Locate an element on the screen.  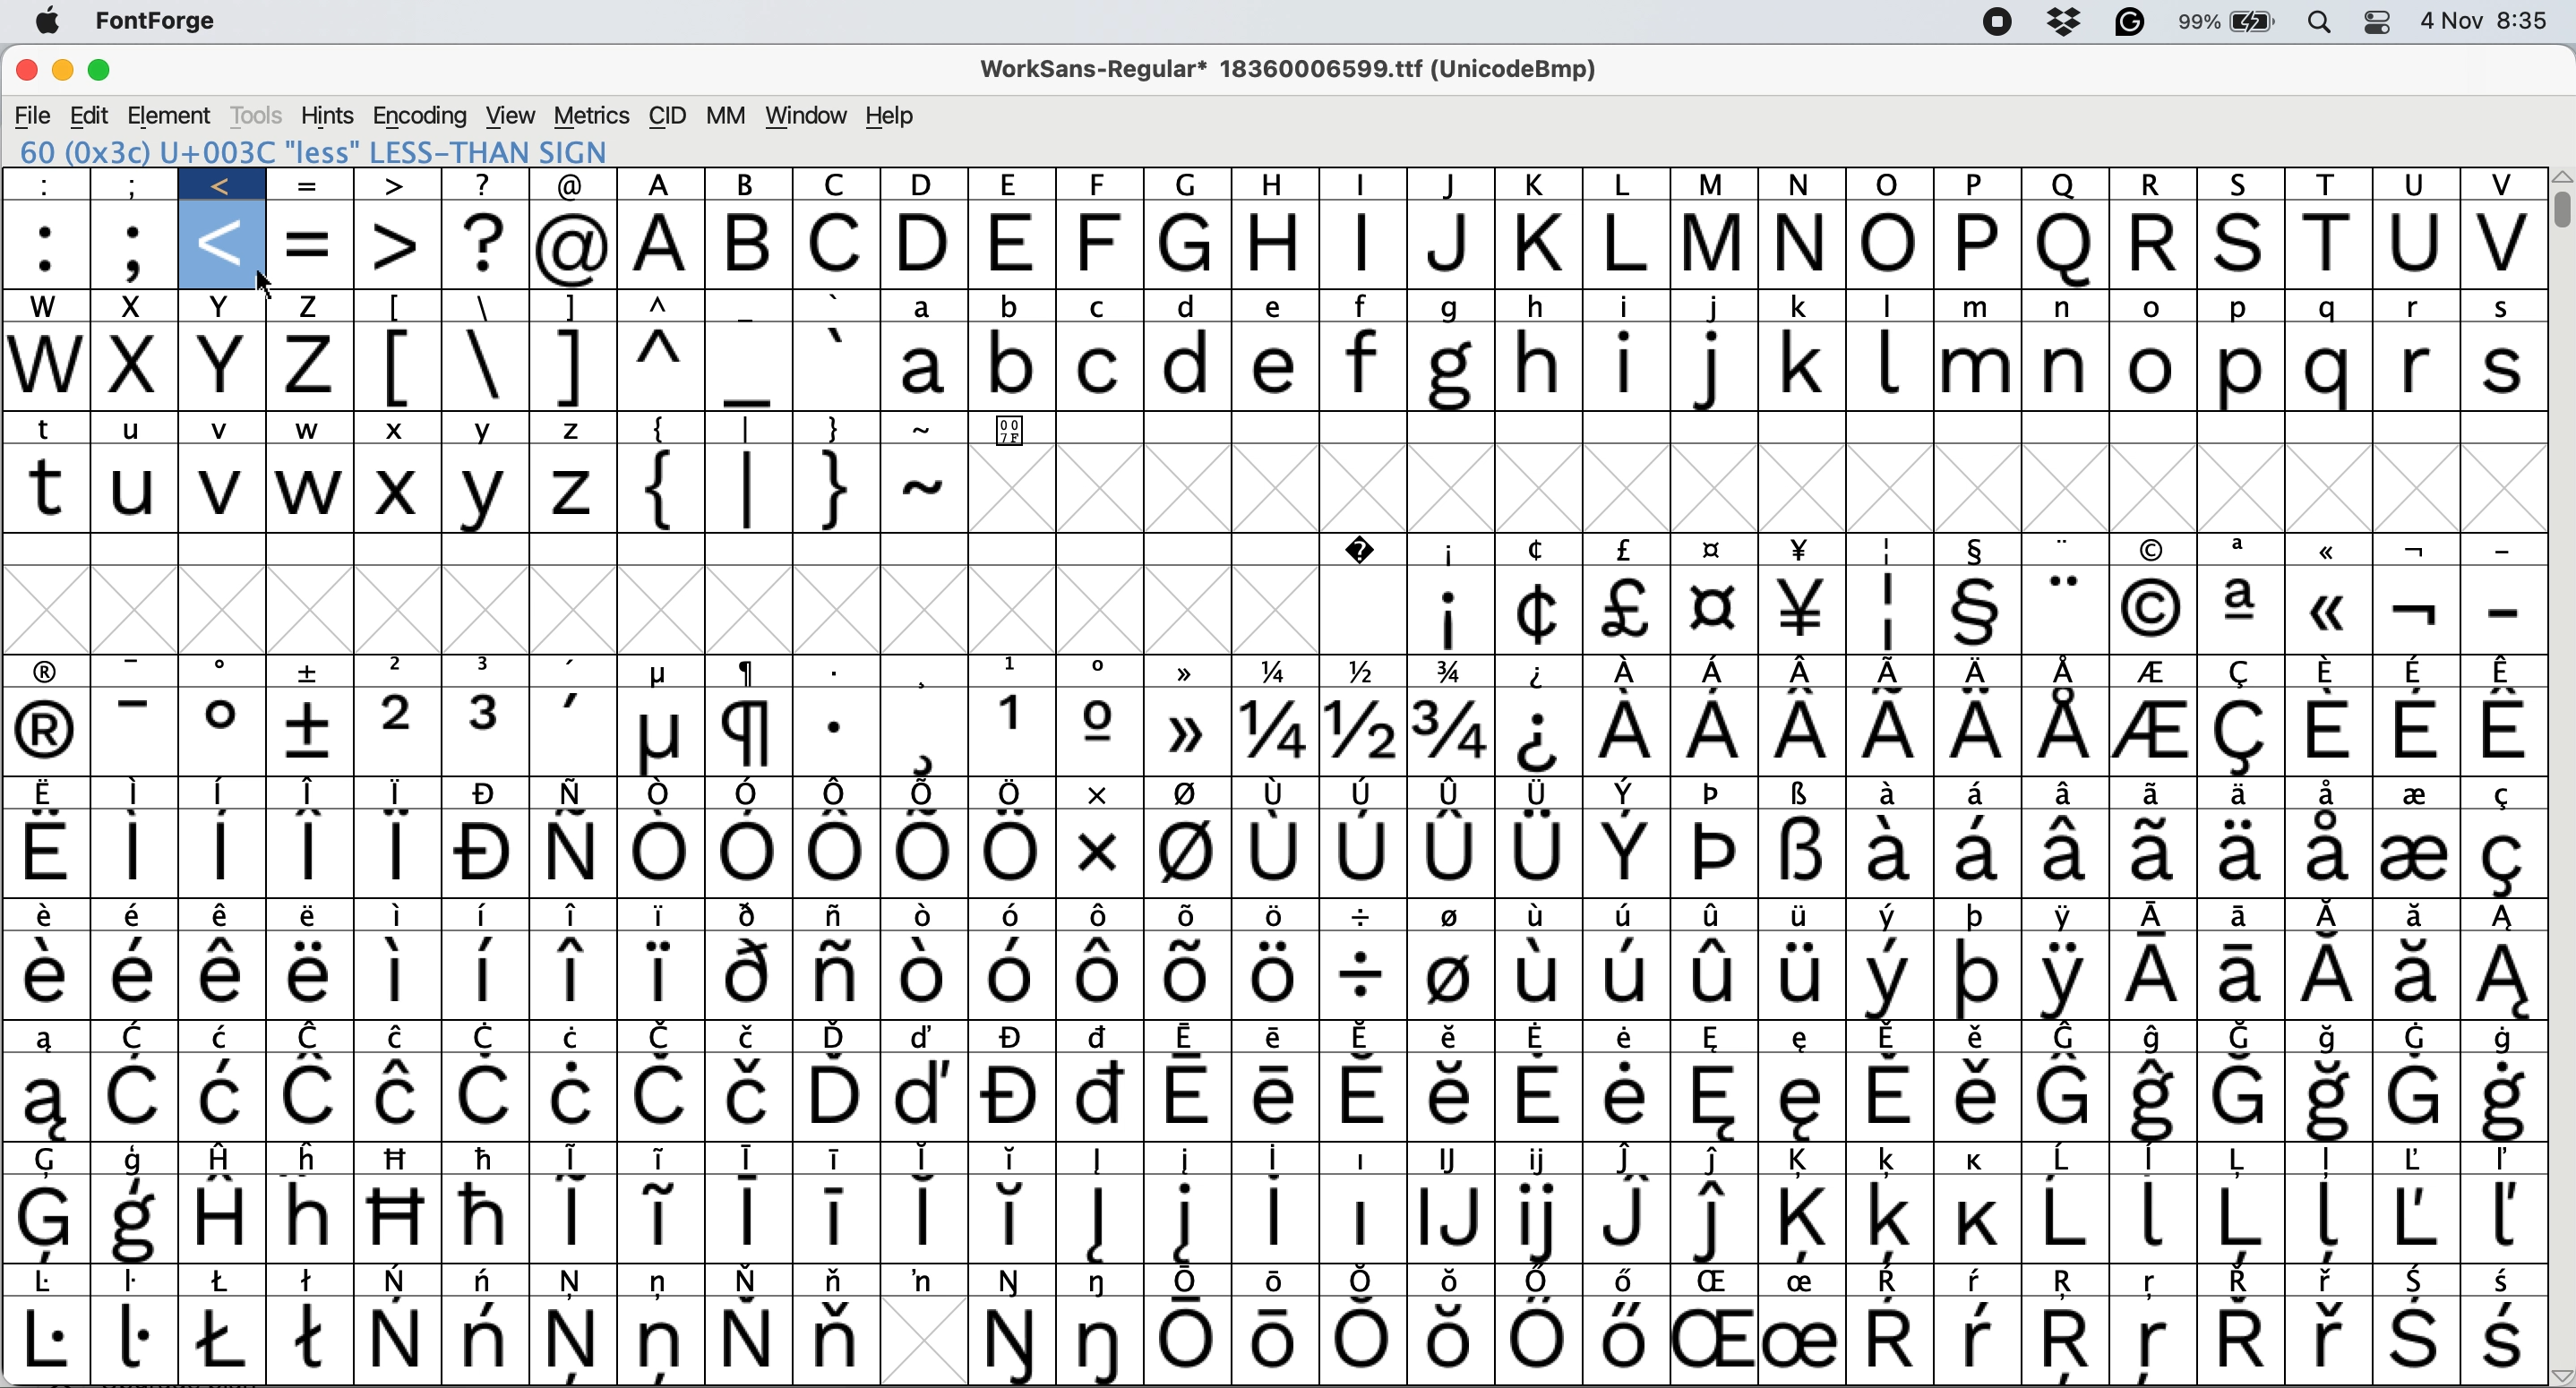
o is located at coordinates (1891, 243).